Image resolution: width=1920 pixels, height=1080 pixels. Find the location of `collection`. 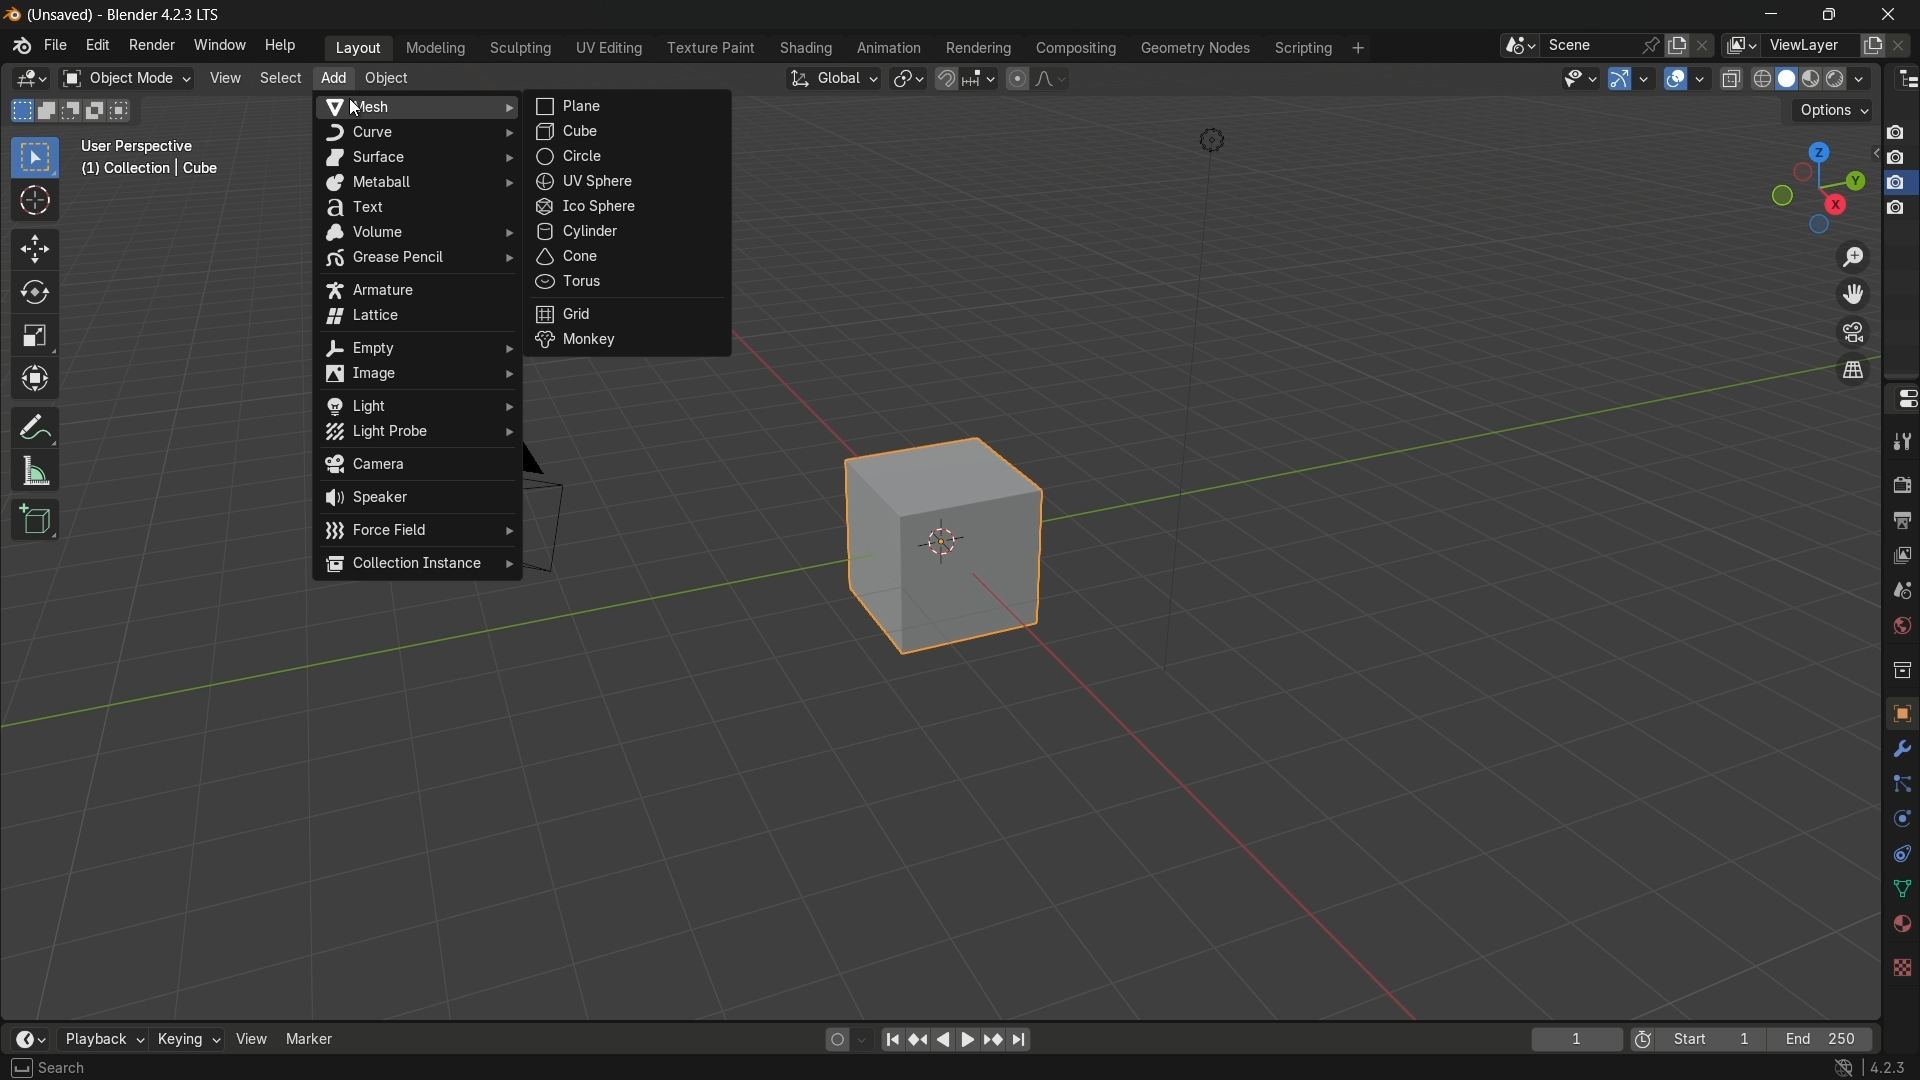

collection is located at coordinates (1900, 669).